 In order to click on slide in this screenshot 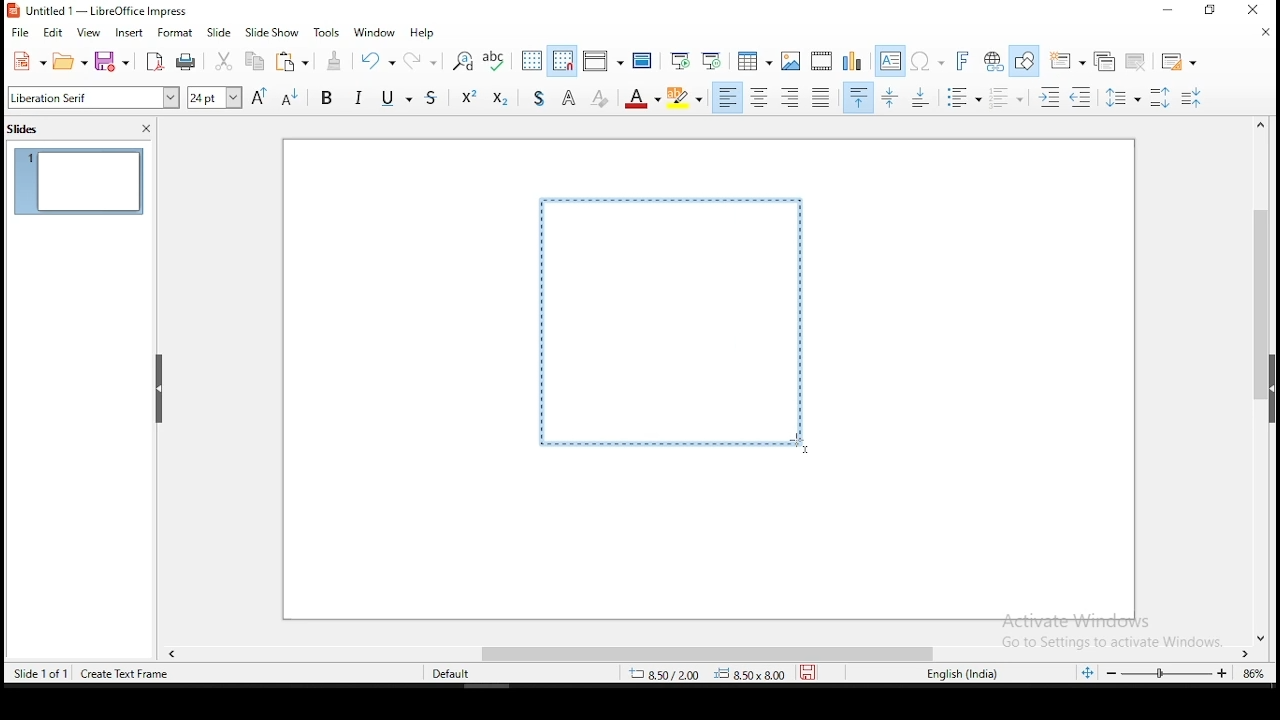, I will do `click(223, 32)`.